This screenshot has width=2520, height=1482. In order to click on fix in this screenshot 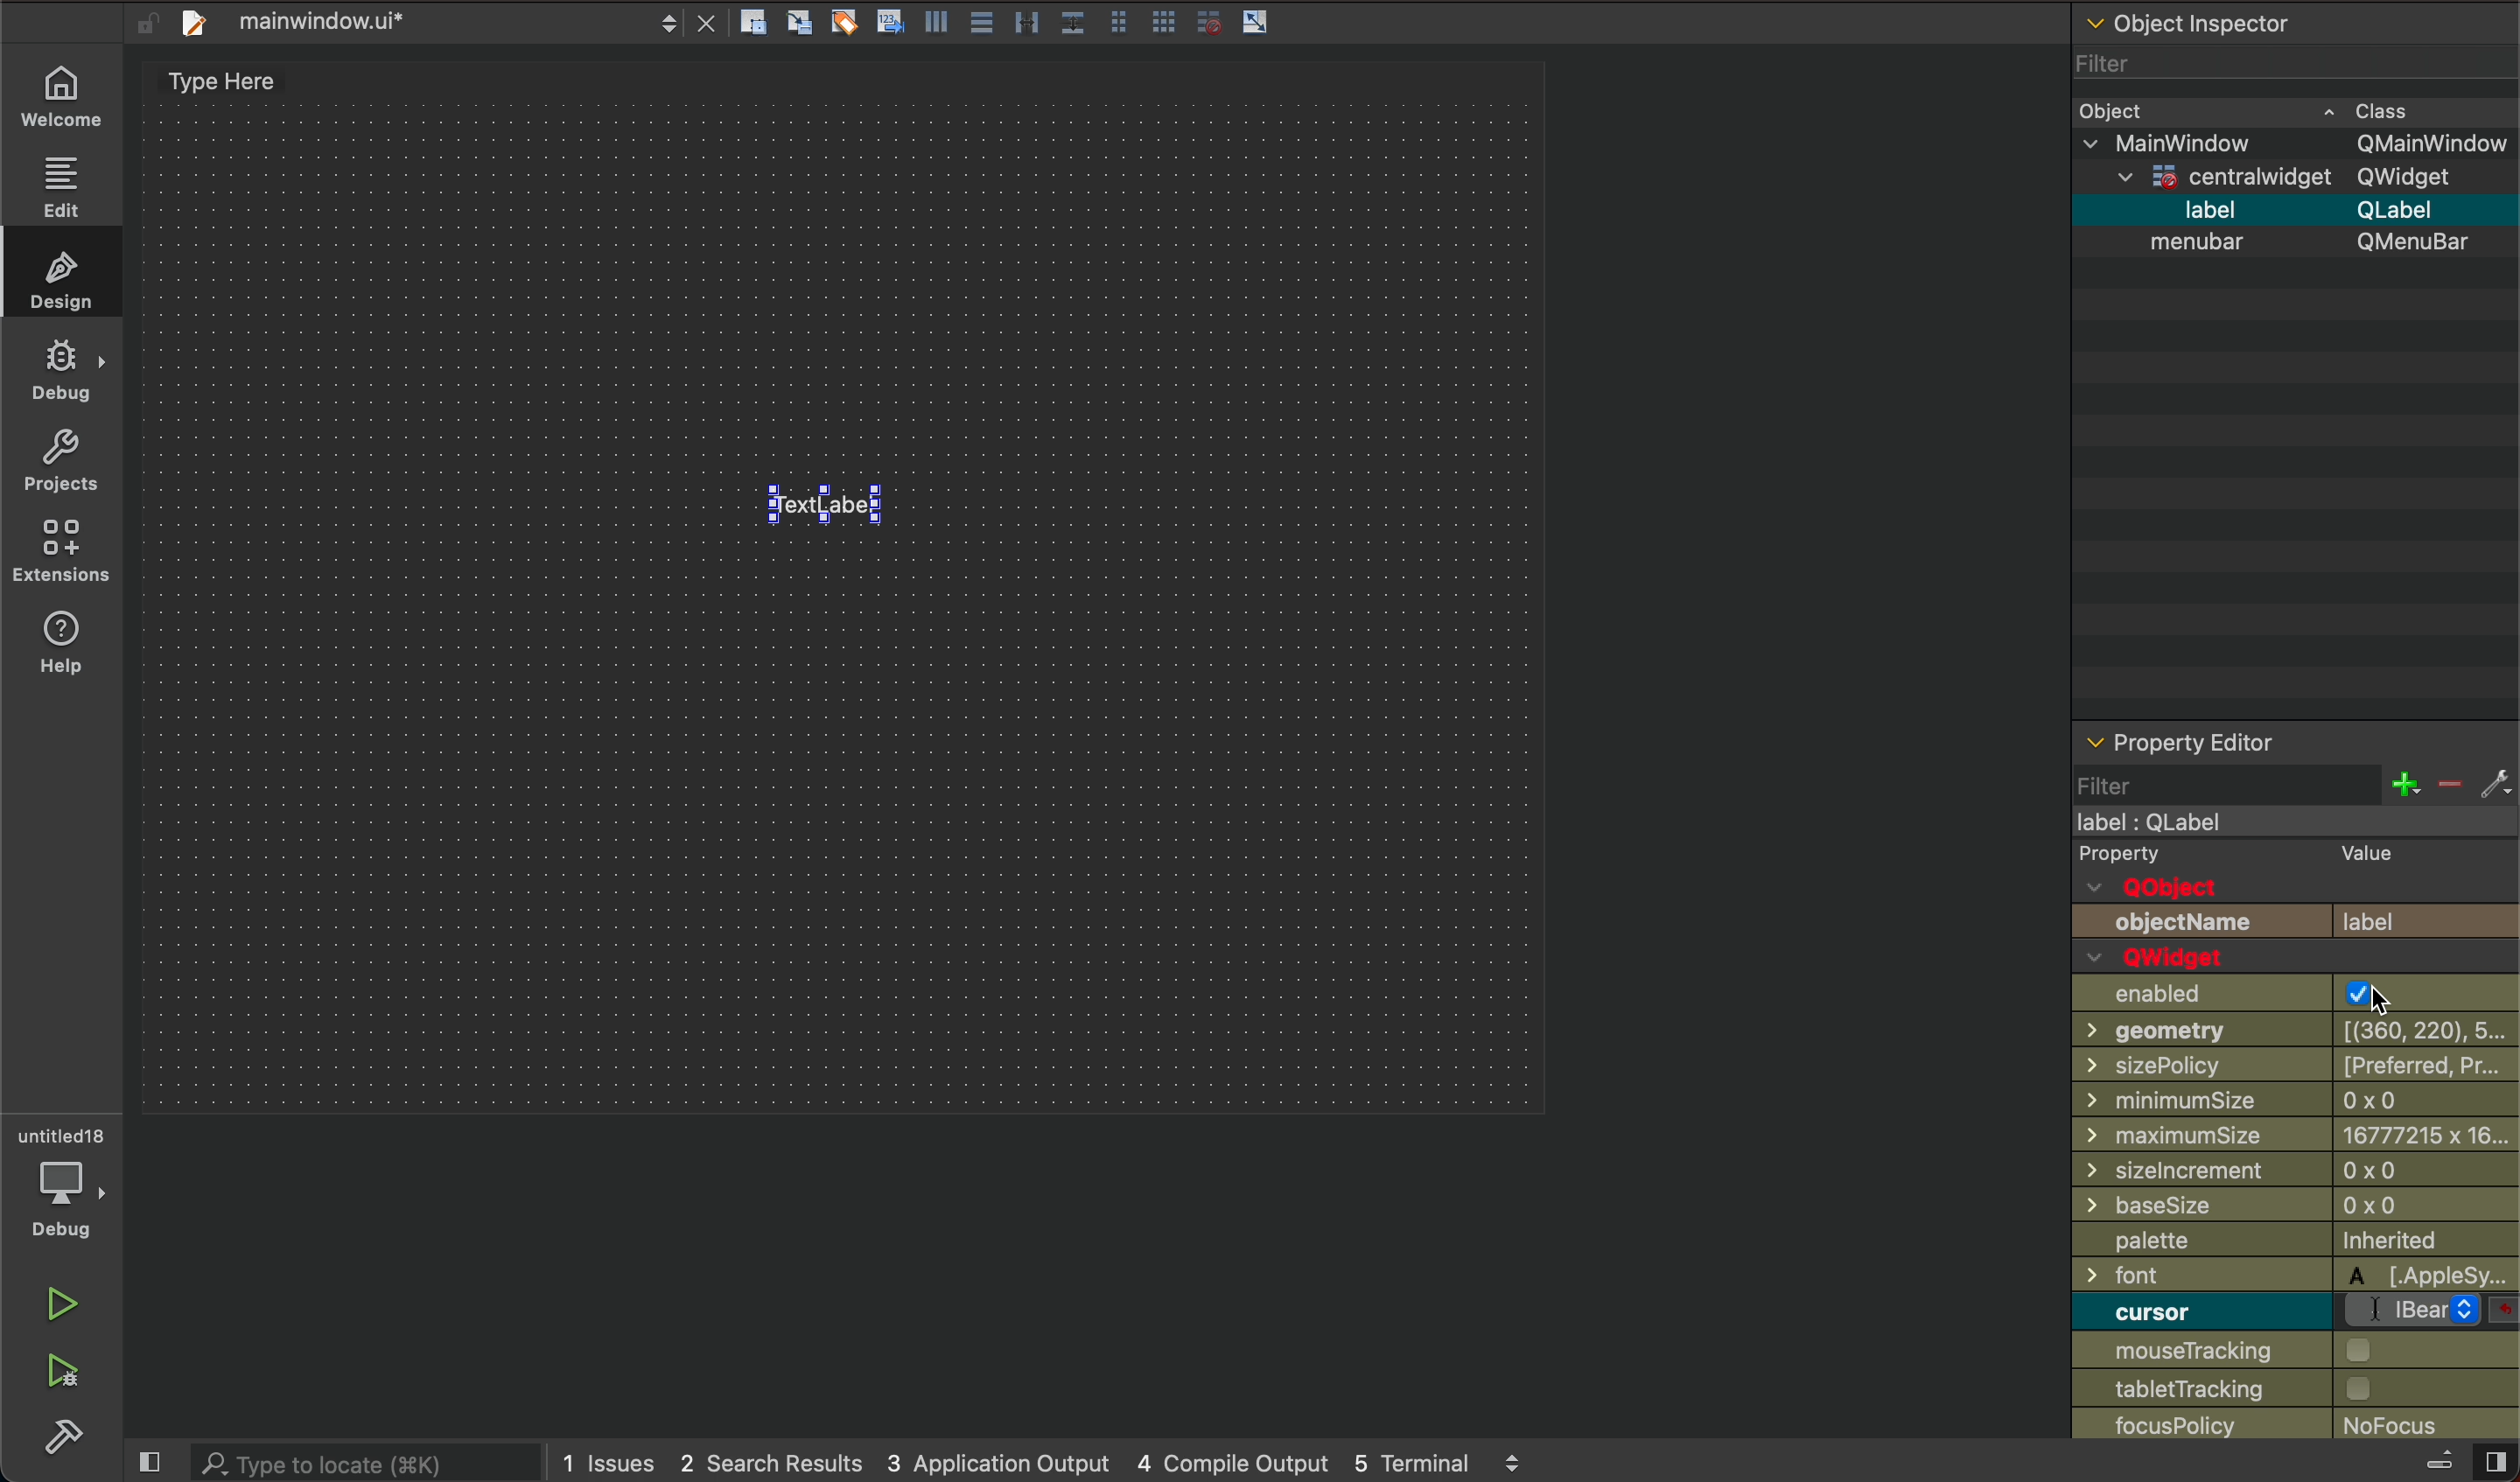, I will do `click(2500, 784)`.